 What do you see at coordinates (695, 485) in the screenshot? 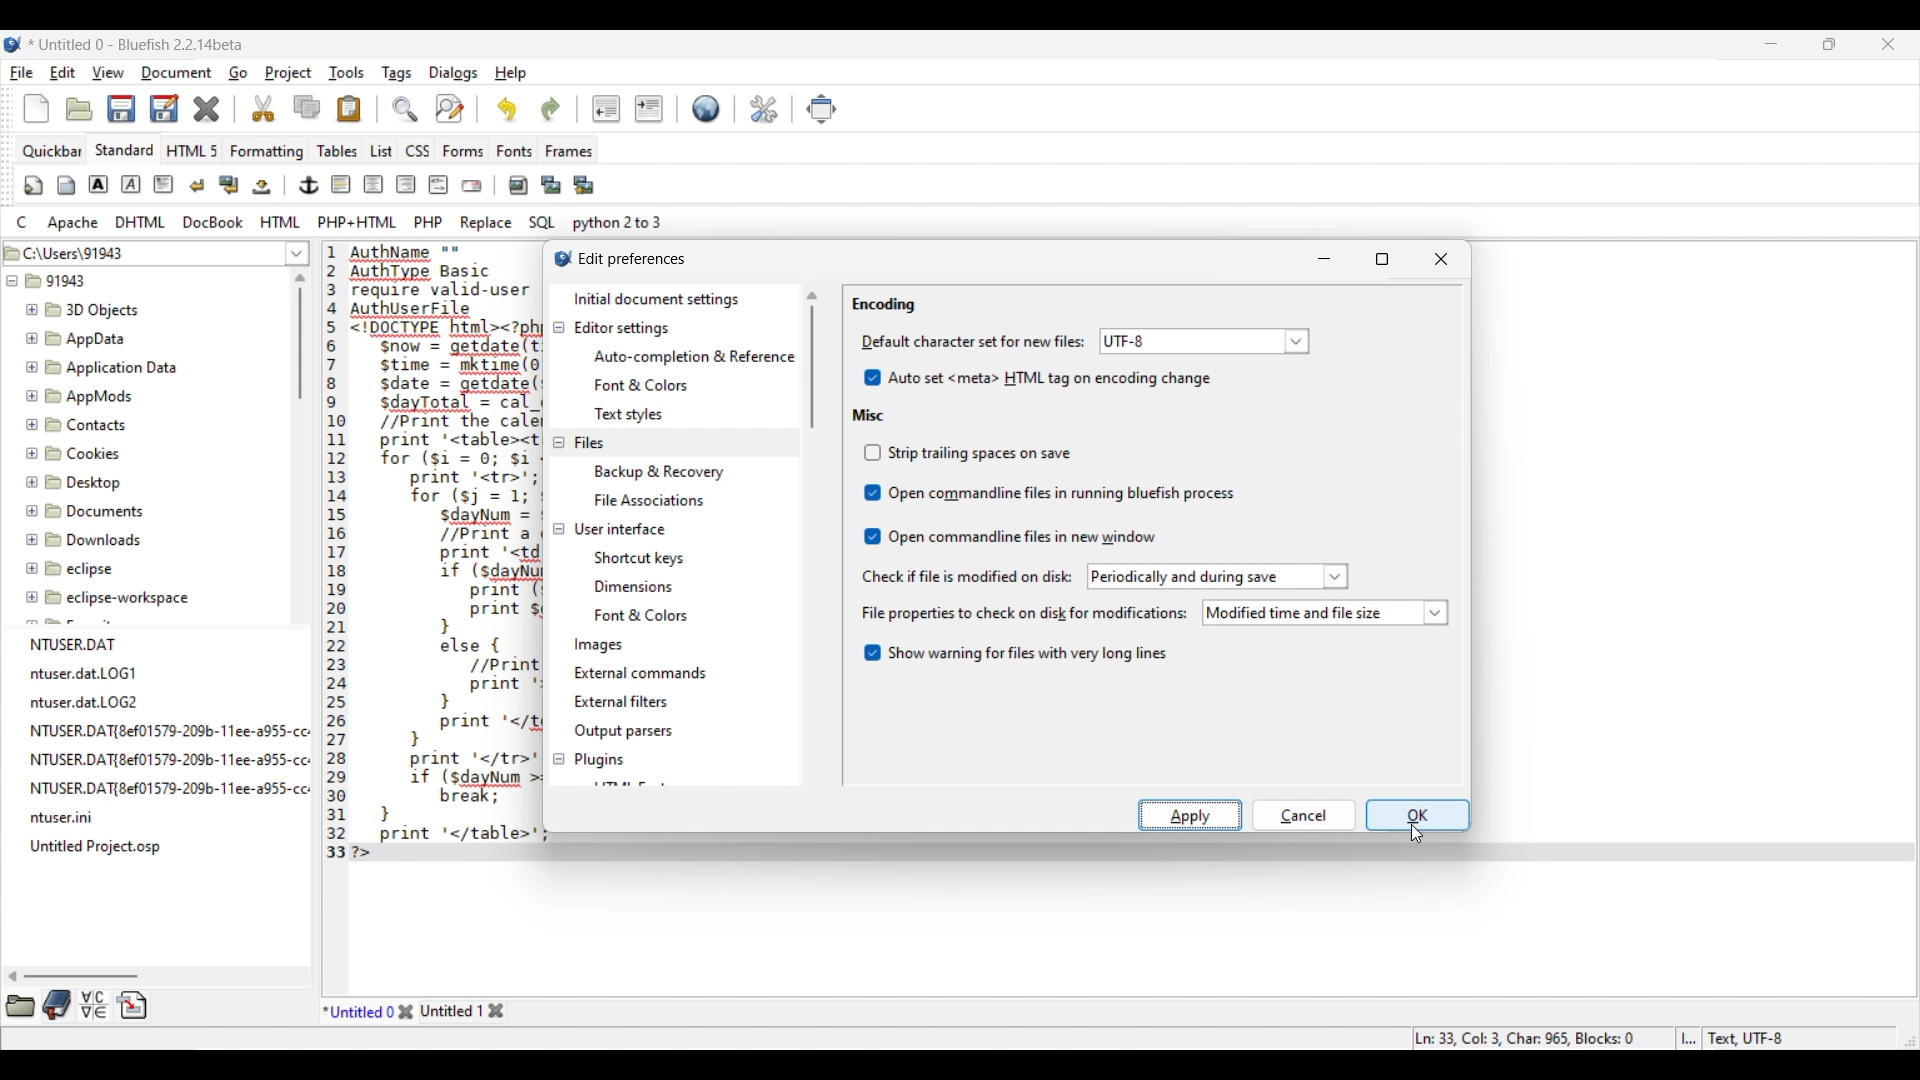
I see `Files setting options` at bounding box center [695, 485].